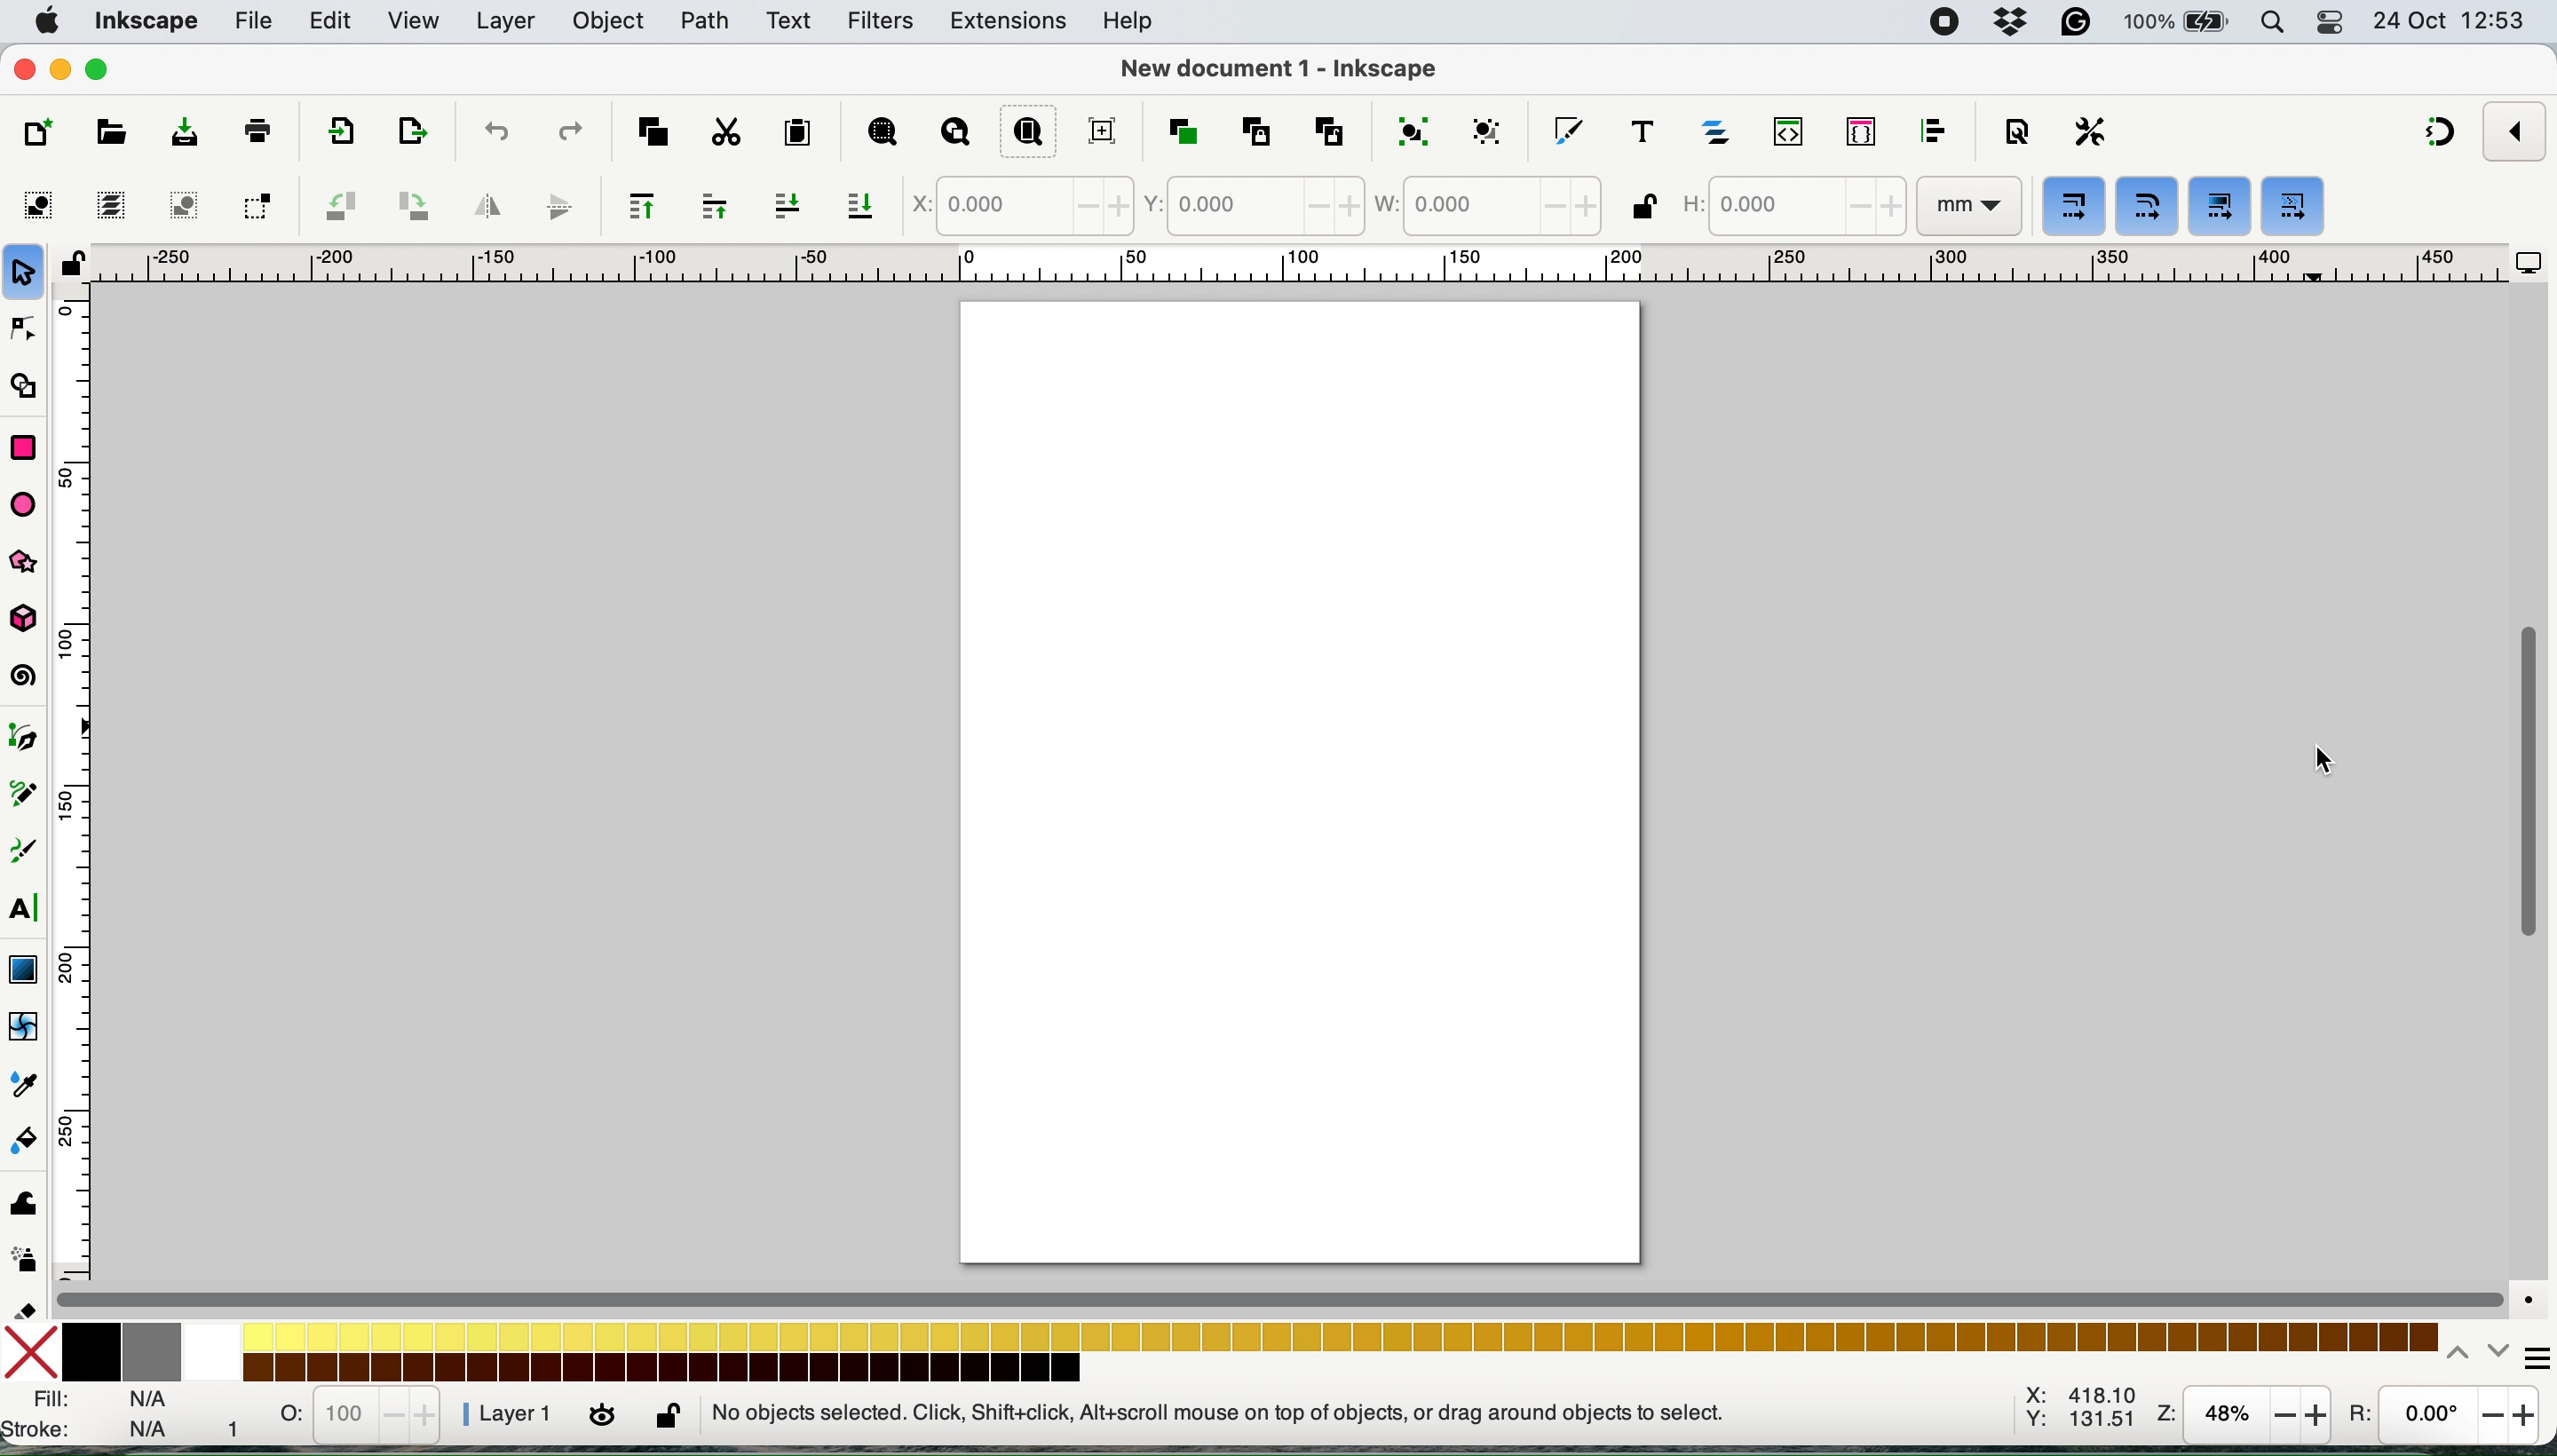 The width and height of the screenshot is (2557, 1456). Describe the element at coordinates (1304, 782) in the screenshot. I see `Page` at that location.